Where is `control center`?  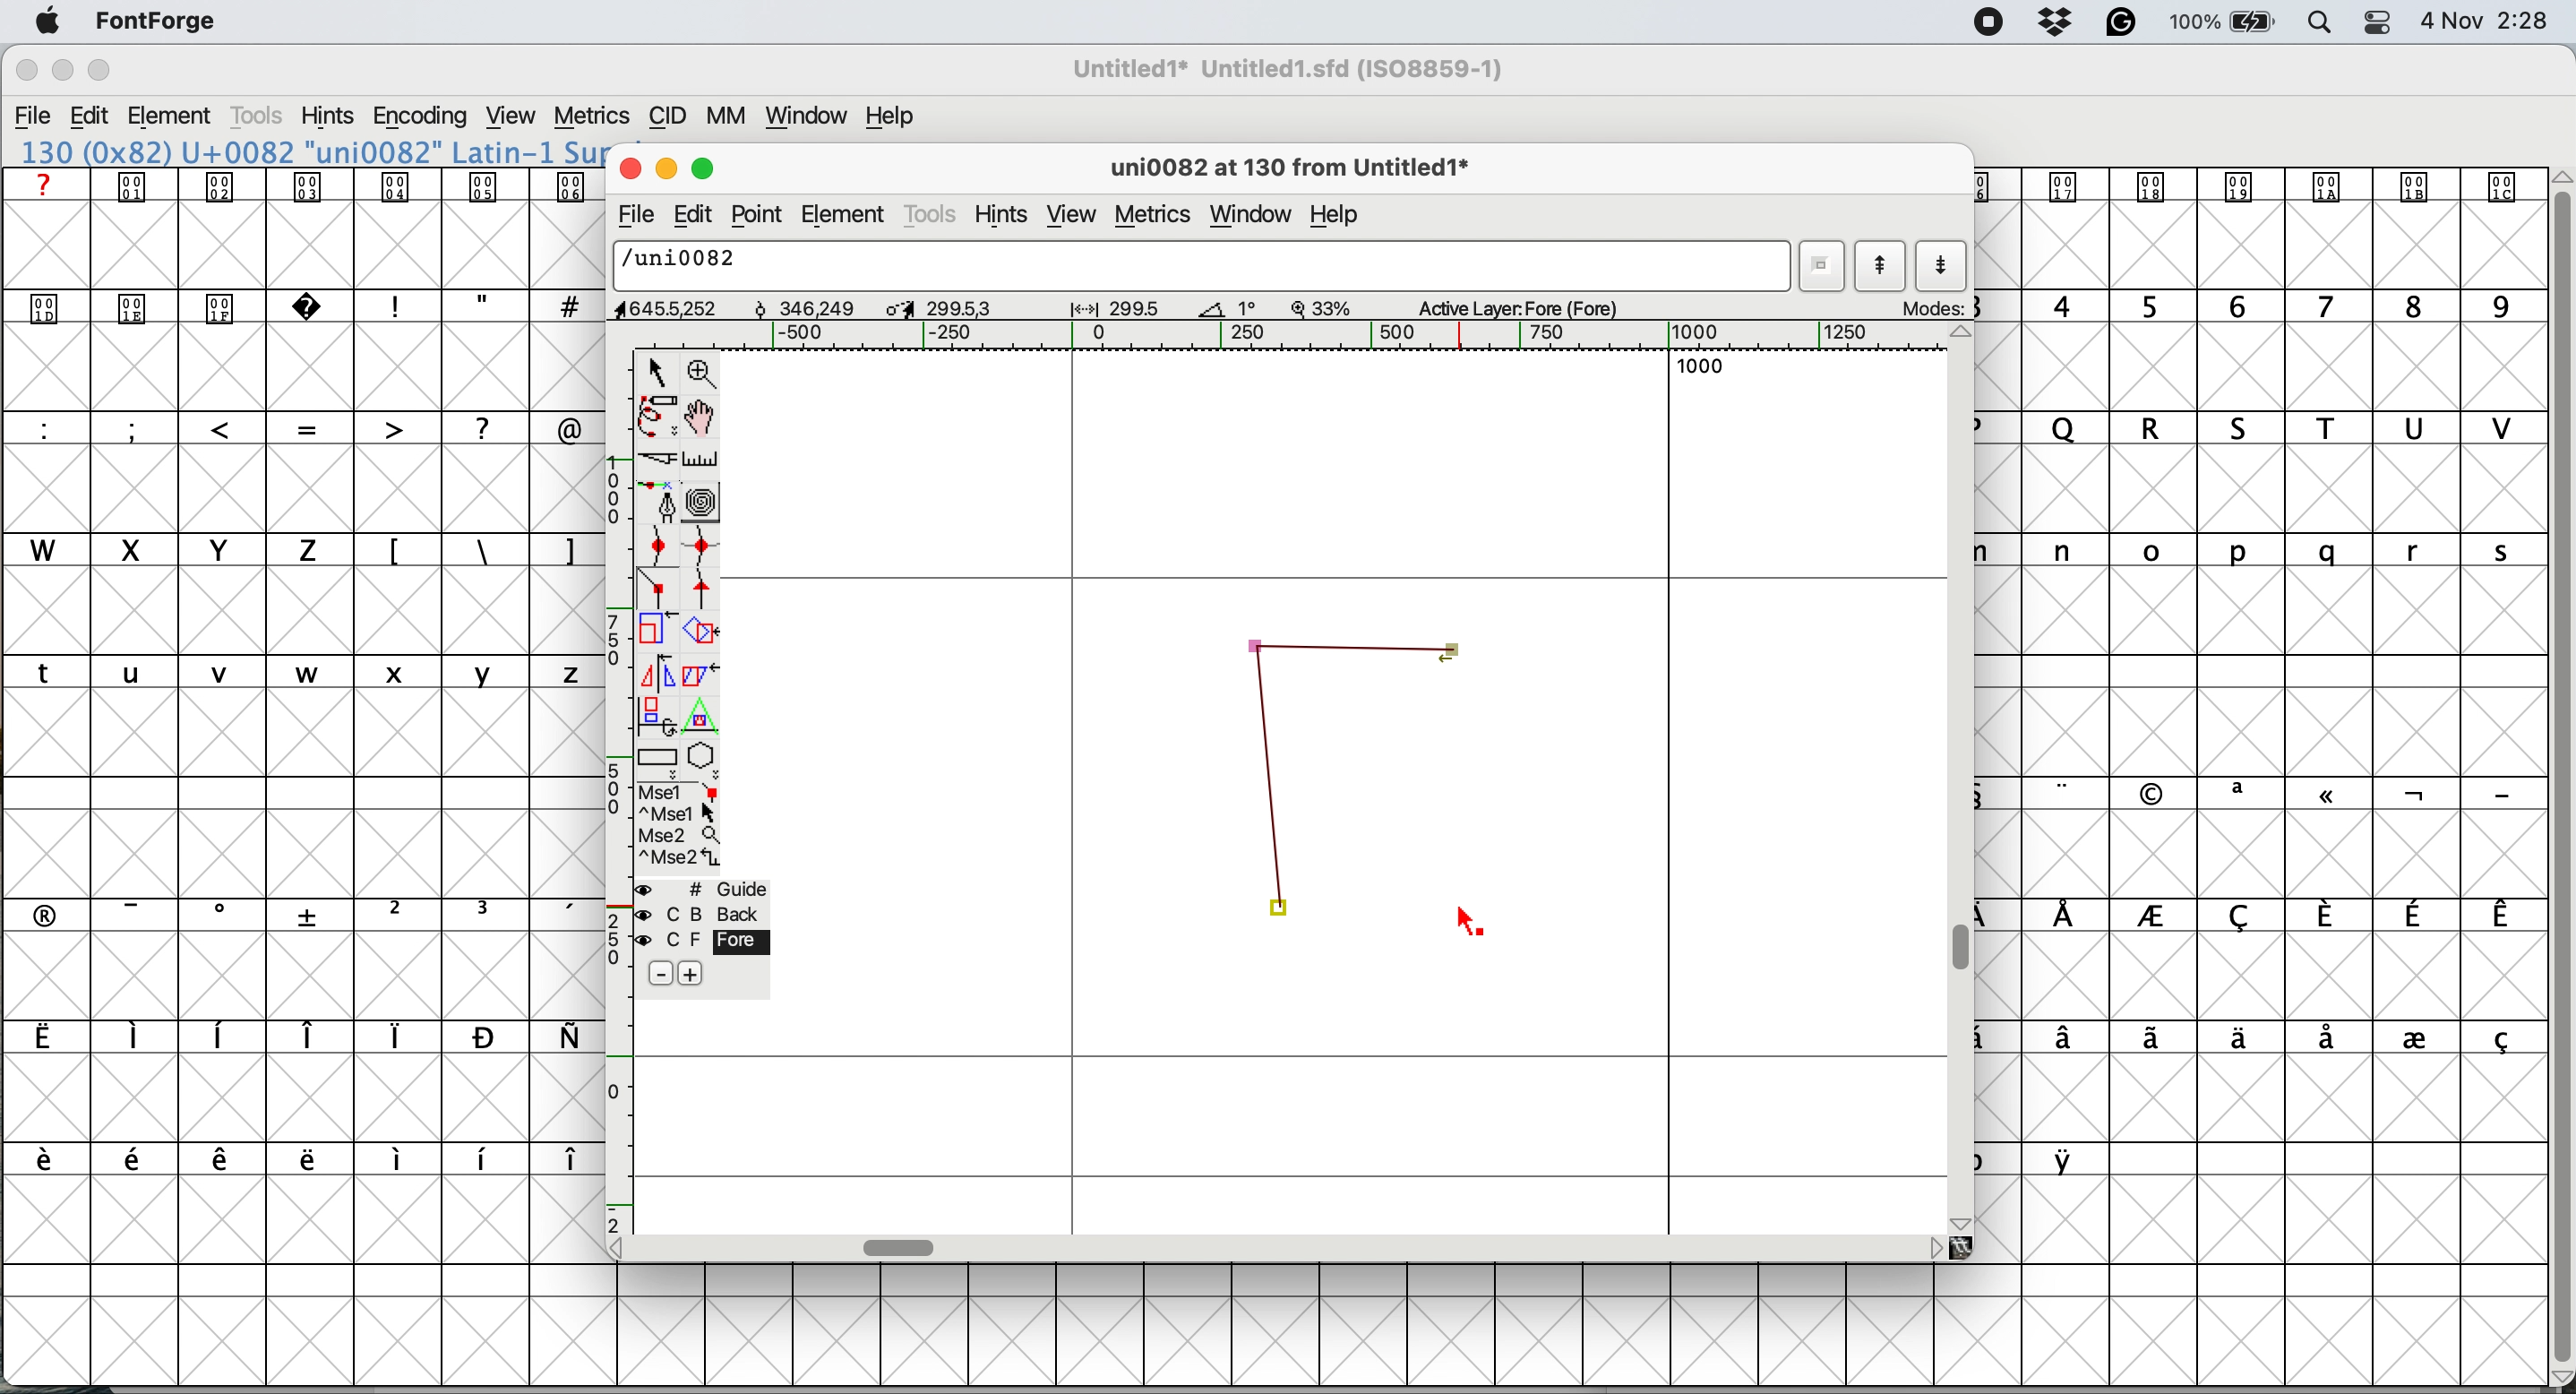
control center is located at coordinates (2376, 22).